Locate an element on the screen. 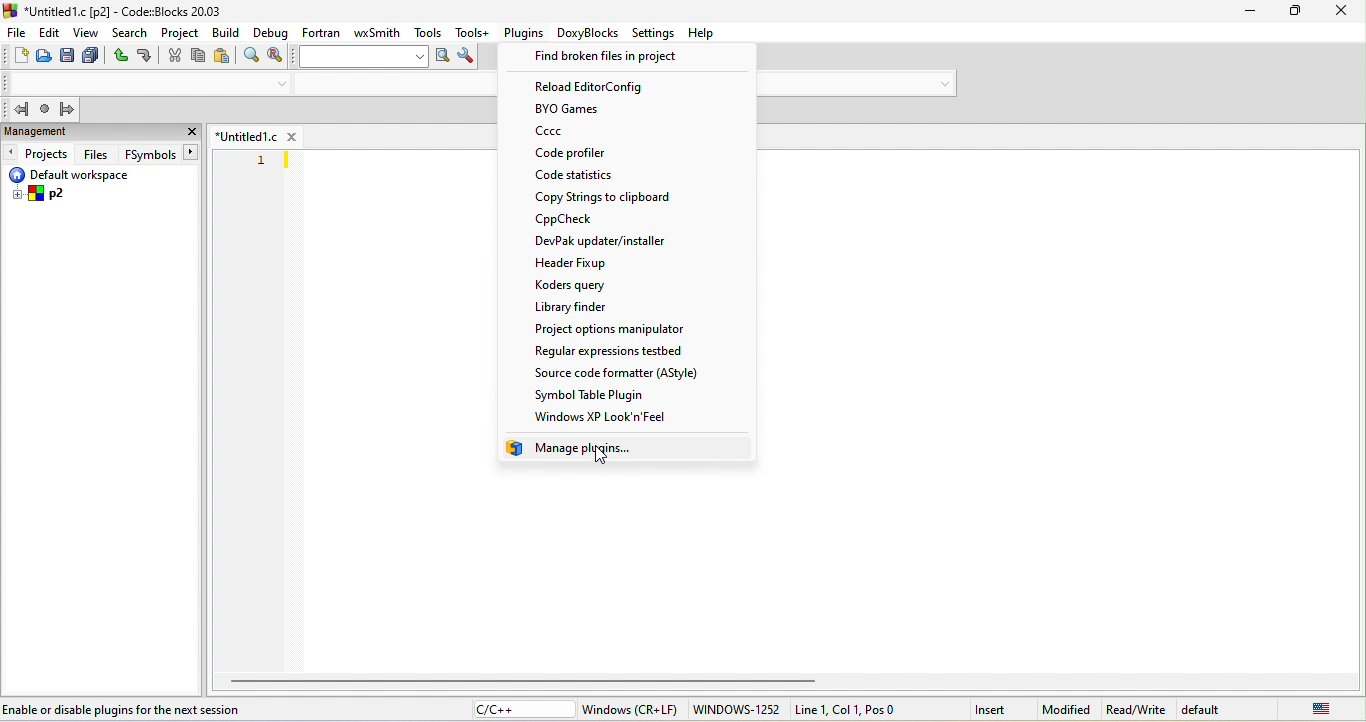 The width and height of the screenshot is (1366, 722). byo games is located at coordinates (575, 110).